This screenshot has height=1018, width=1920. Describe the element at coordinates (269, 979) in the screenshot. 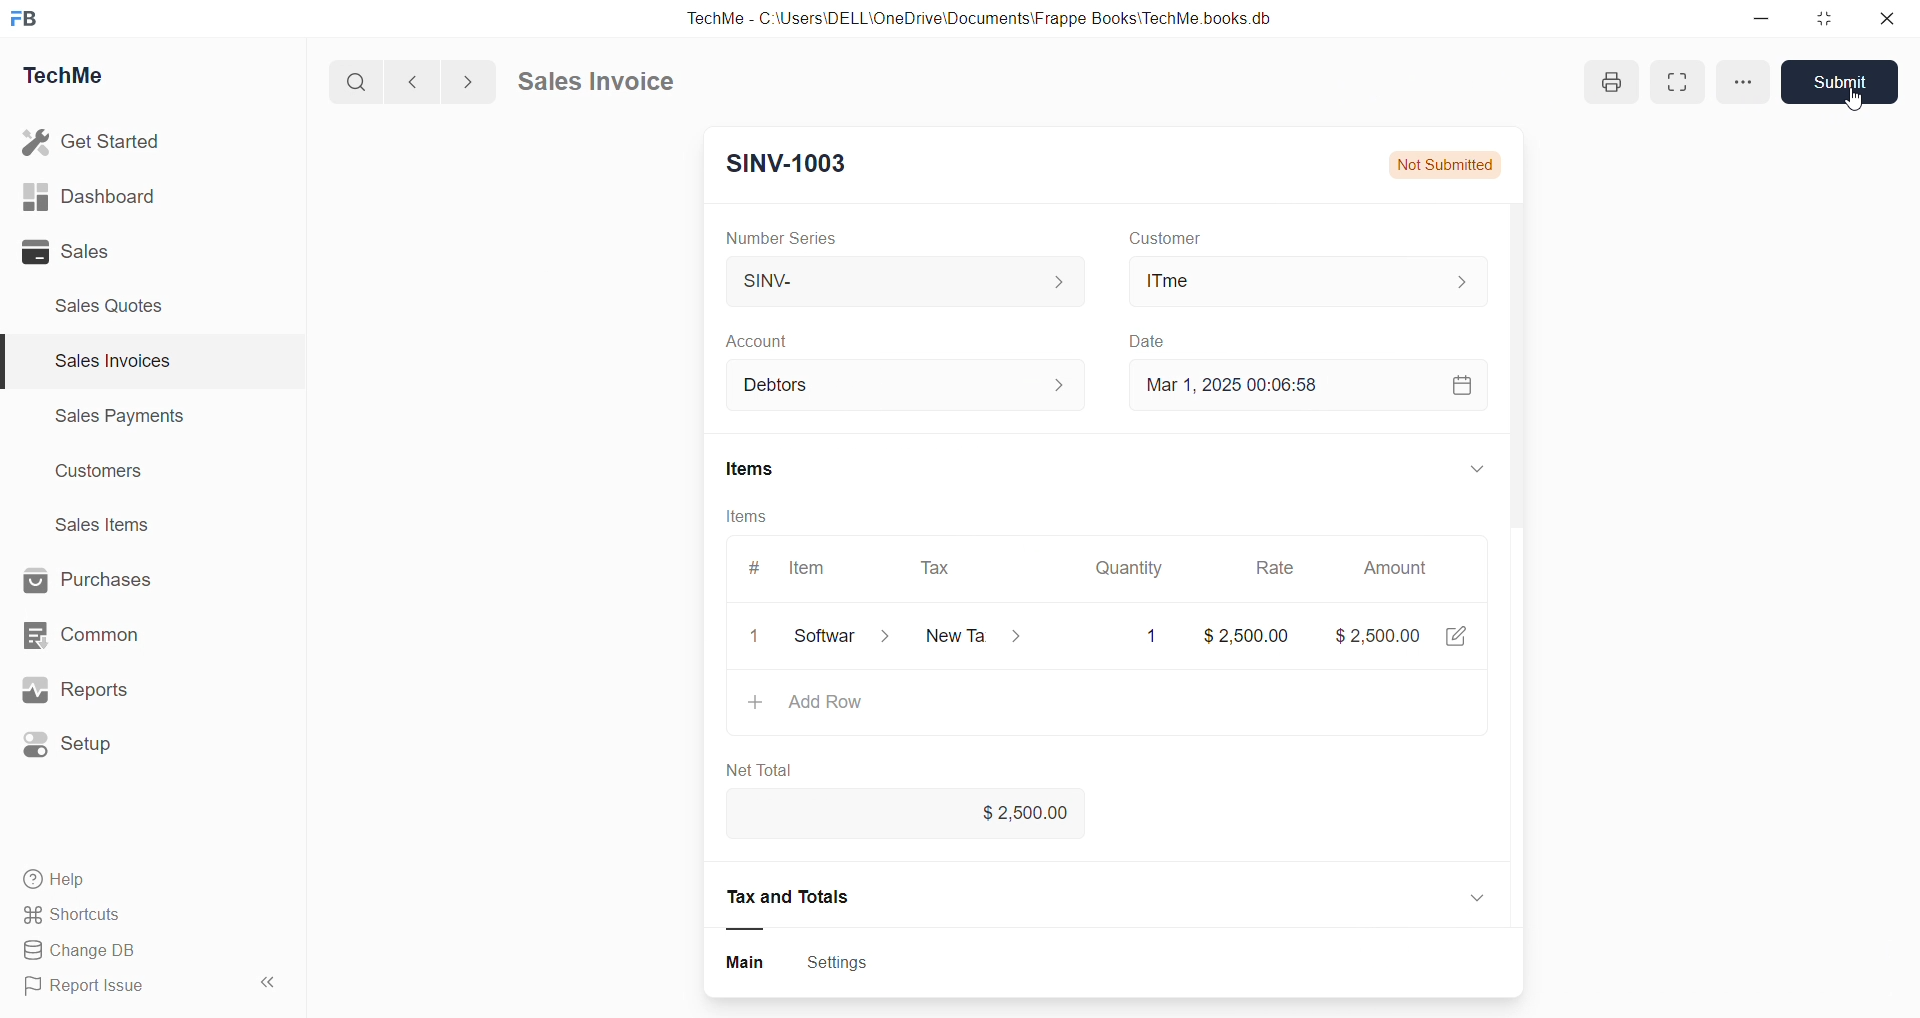

I see `«` at that location.